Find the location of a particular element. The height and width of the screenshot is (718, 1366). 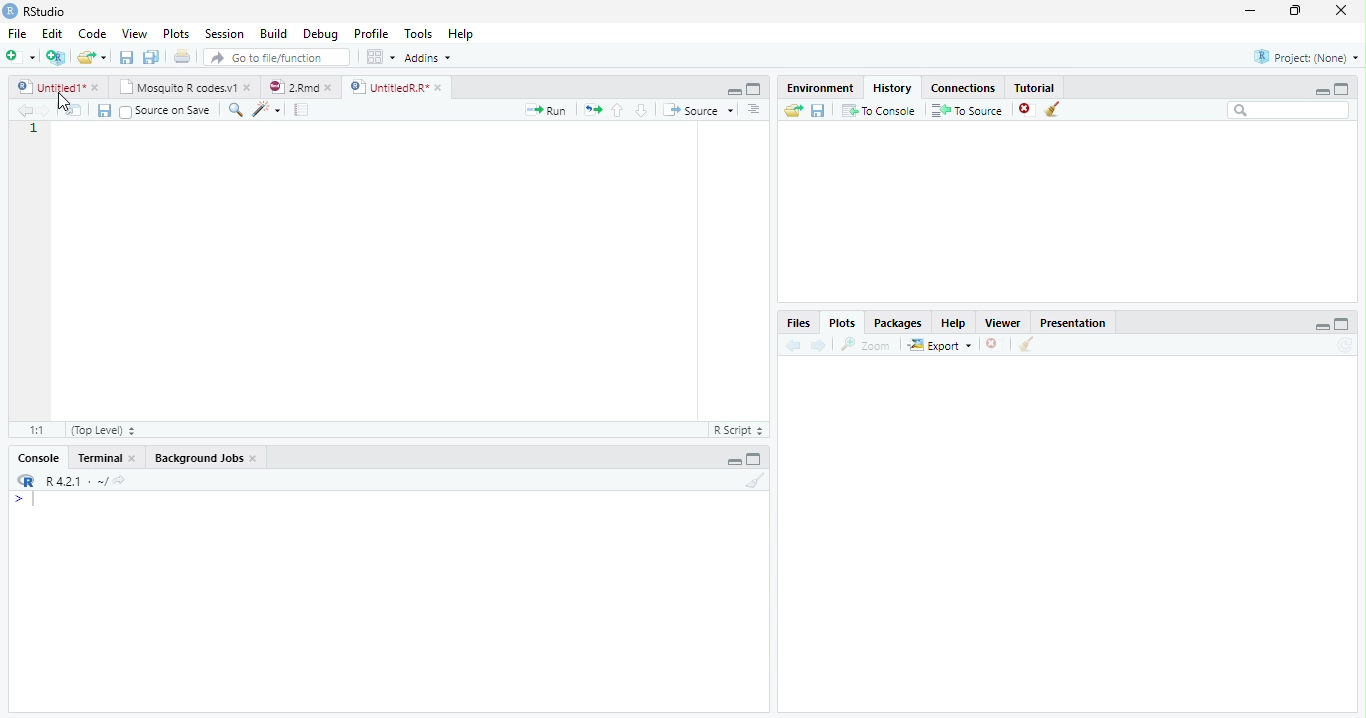

R Script is located at coordinates (739, 430).